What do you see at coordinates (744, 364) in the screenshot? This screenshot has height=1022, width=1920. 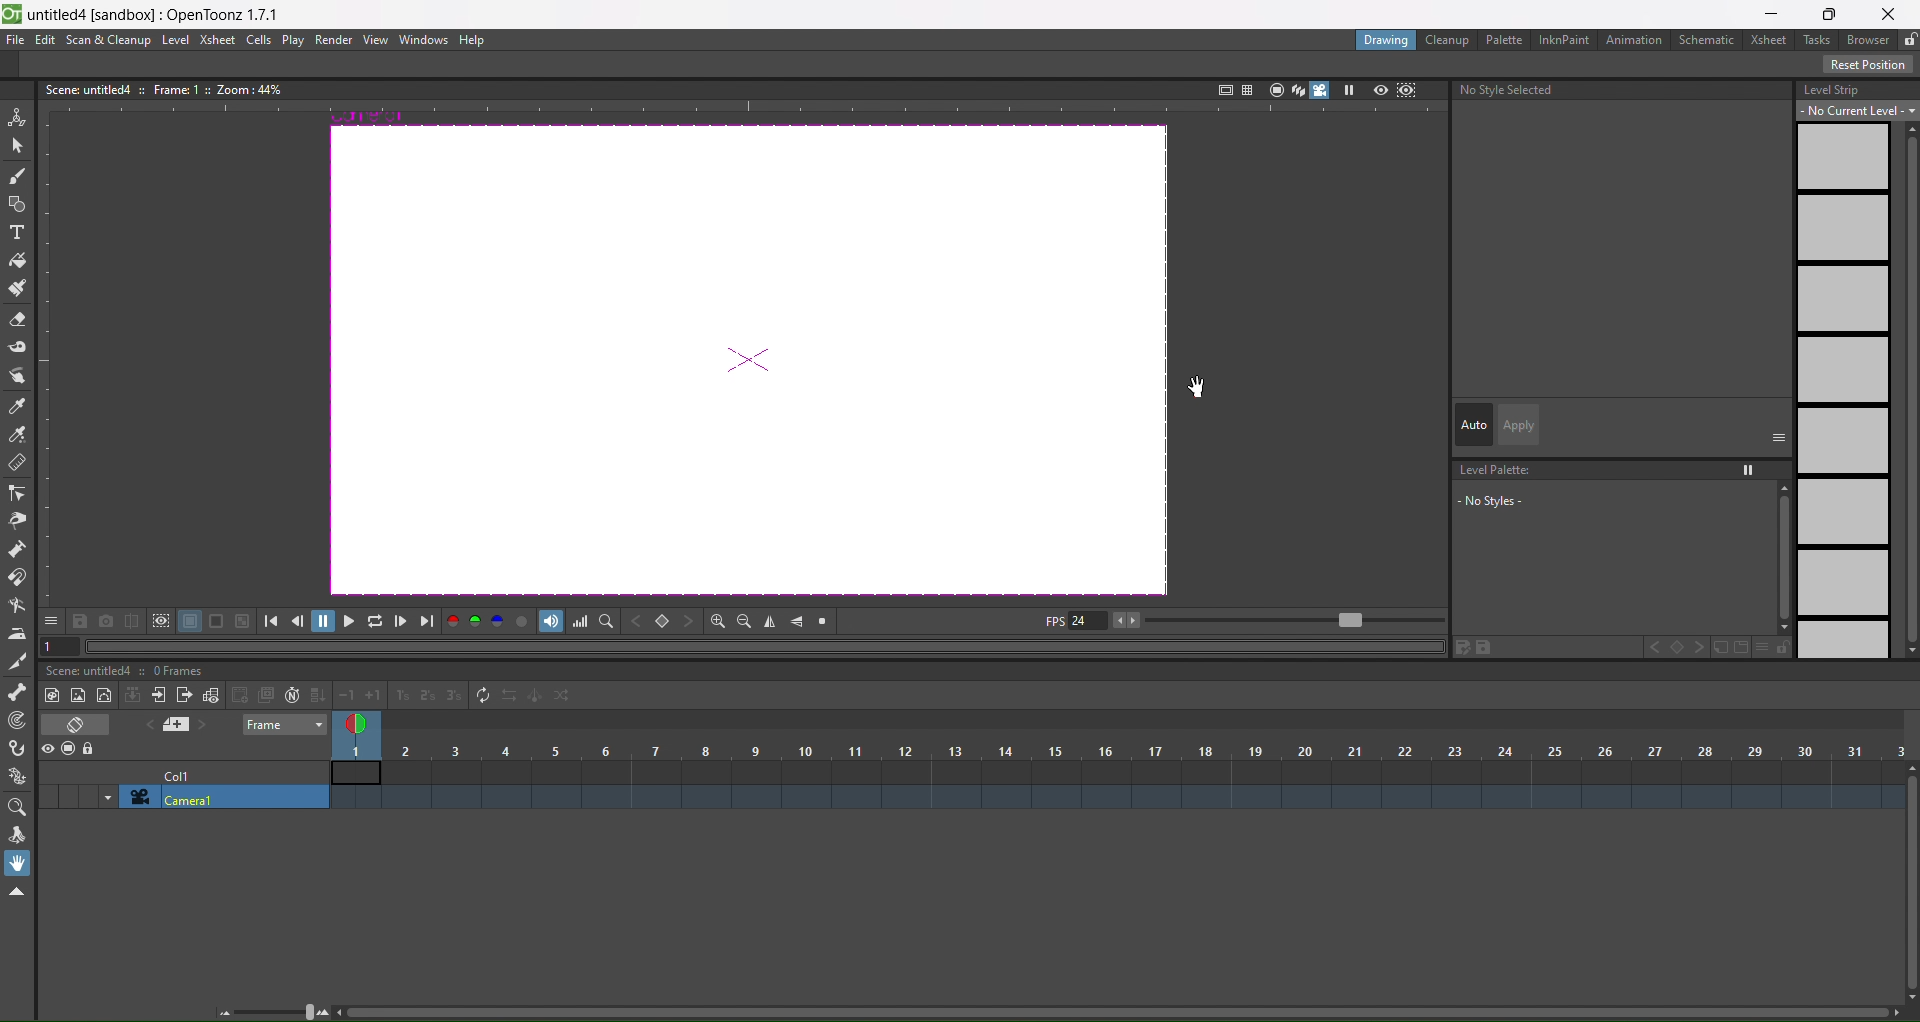 I see `image` at bounding box center [744, 364].